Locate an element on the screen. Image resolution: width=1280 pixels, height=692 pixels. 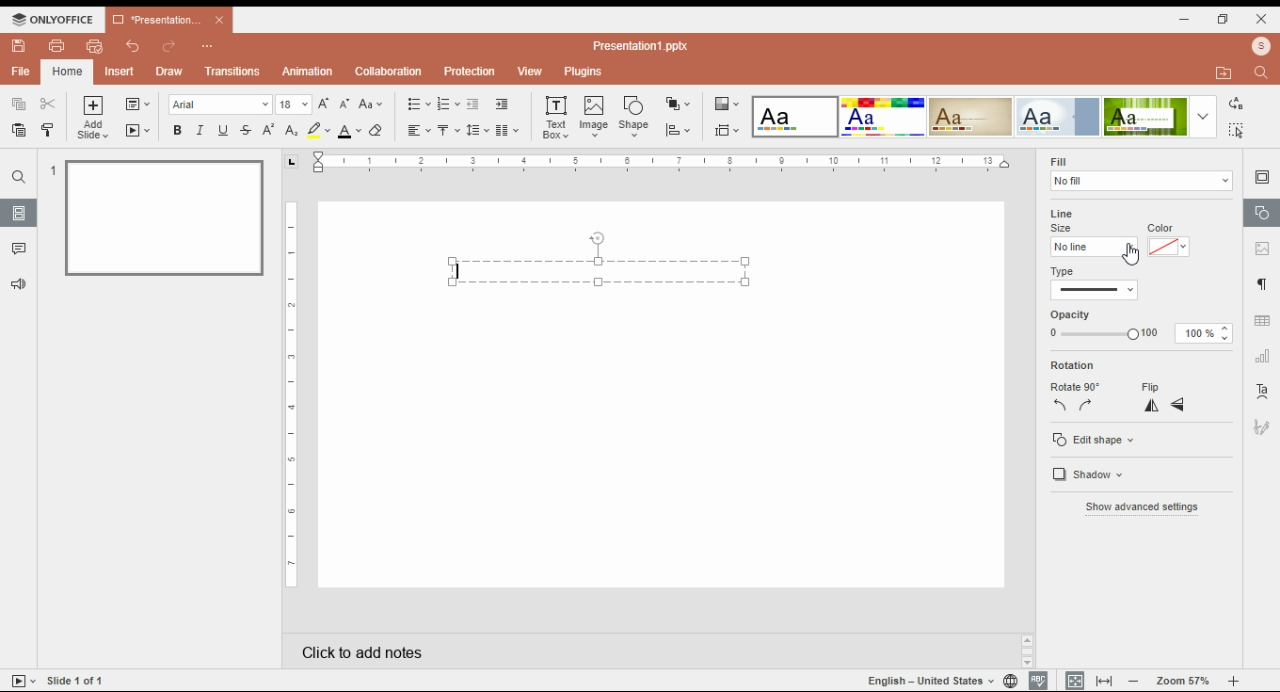
chart settings is located at coordinates (1263, 359).